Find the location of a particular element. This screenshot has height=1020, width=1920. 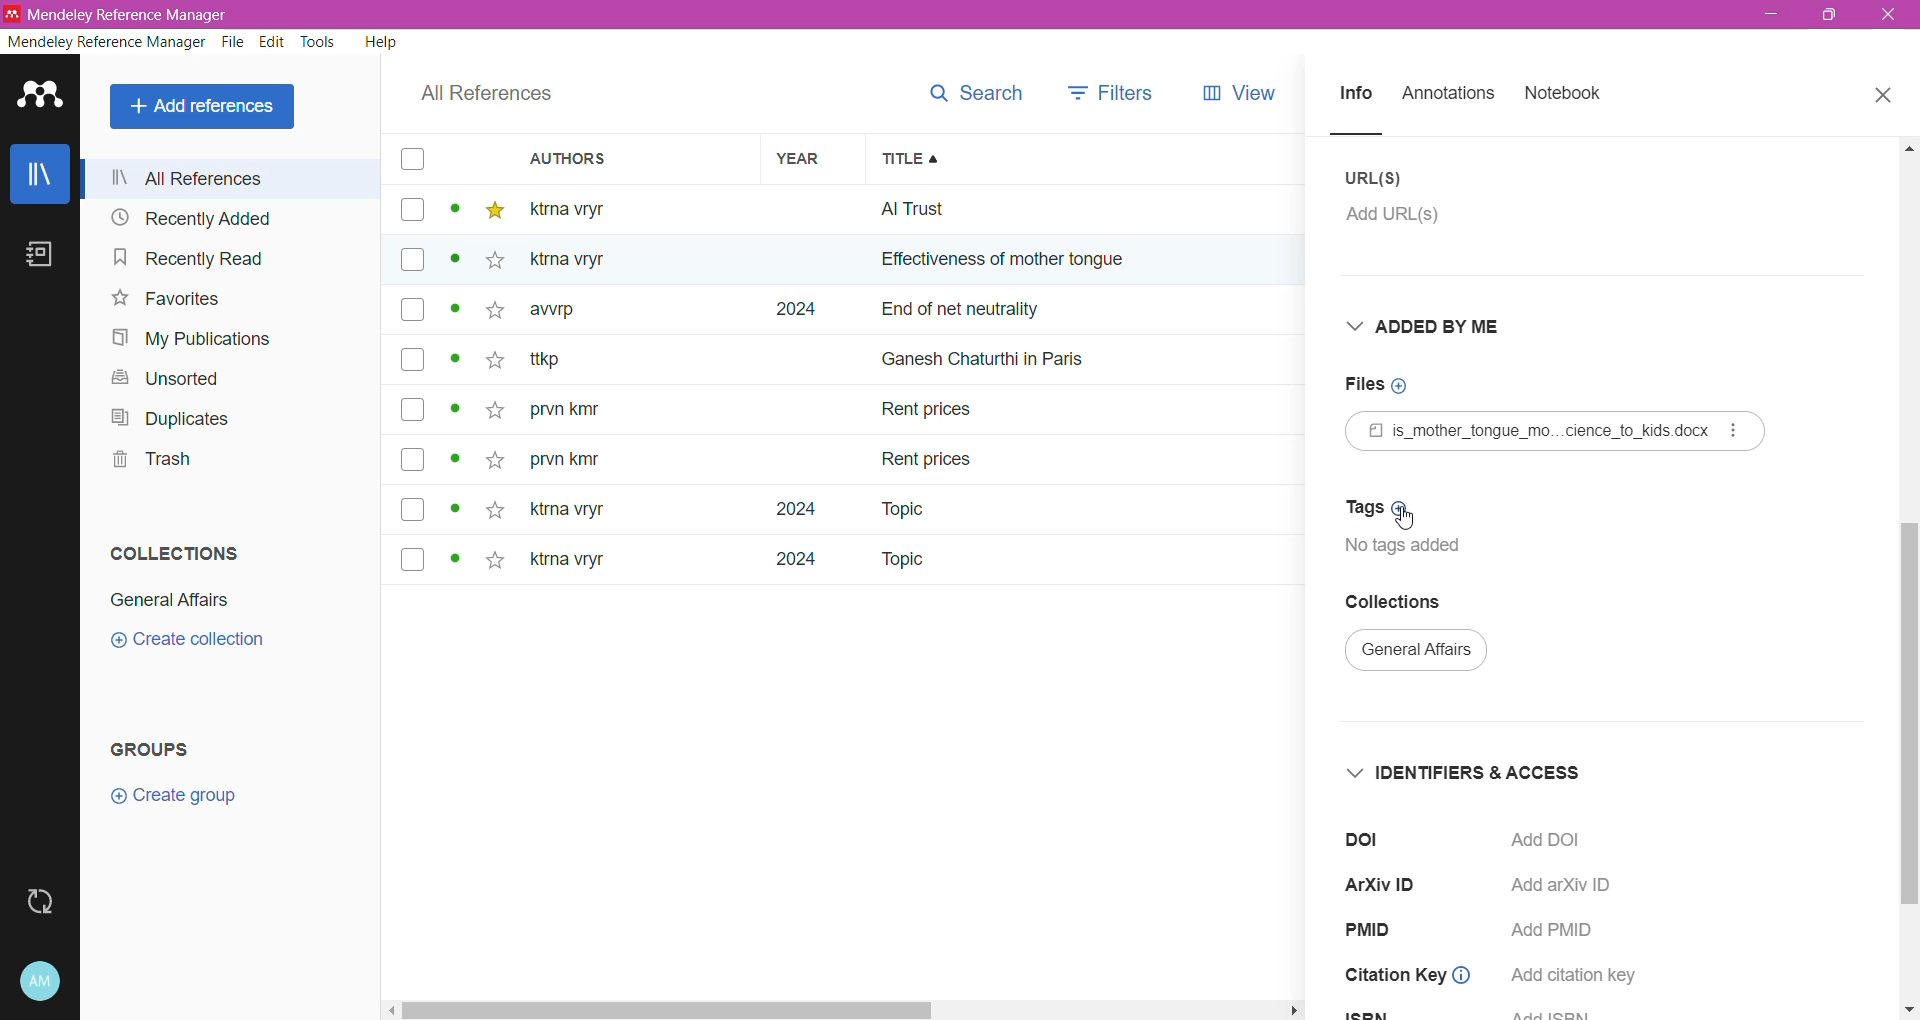

Click to Add DOI is located at coordinates (1561, 839).